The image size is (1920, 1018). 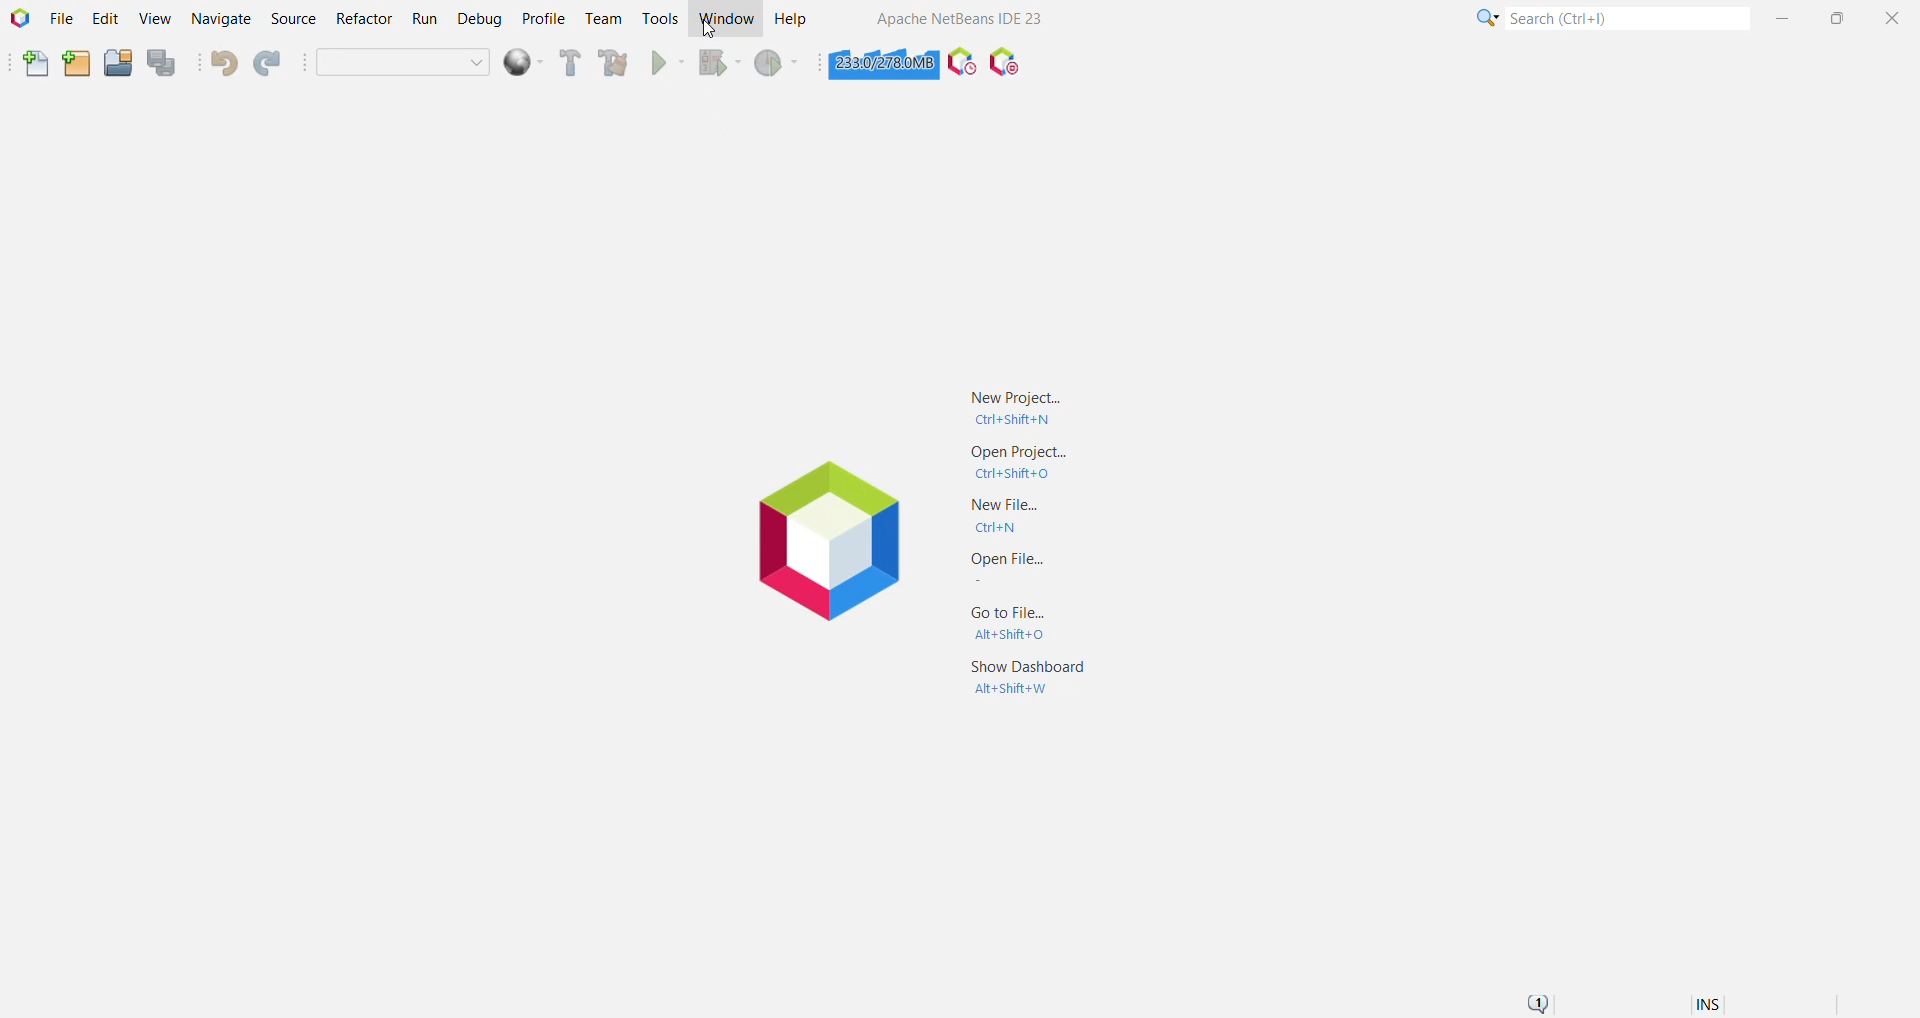 I want to click on Undo, so click(x=223, y=61).